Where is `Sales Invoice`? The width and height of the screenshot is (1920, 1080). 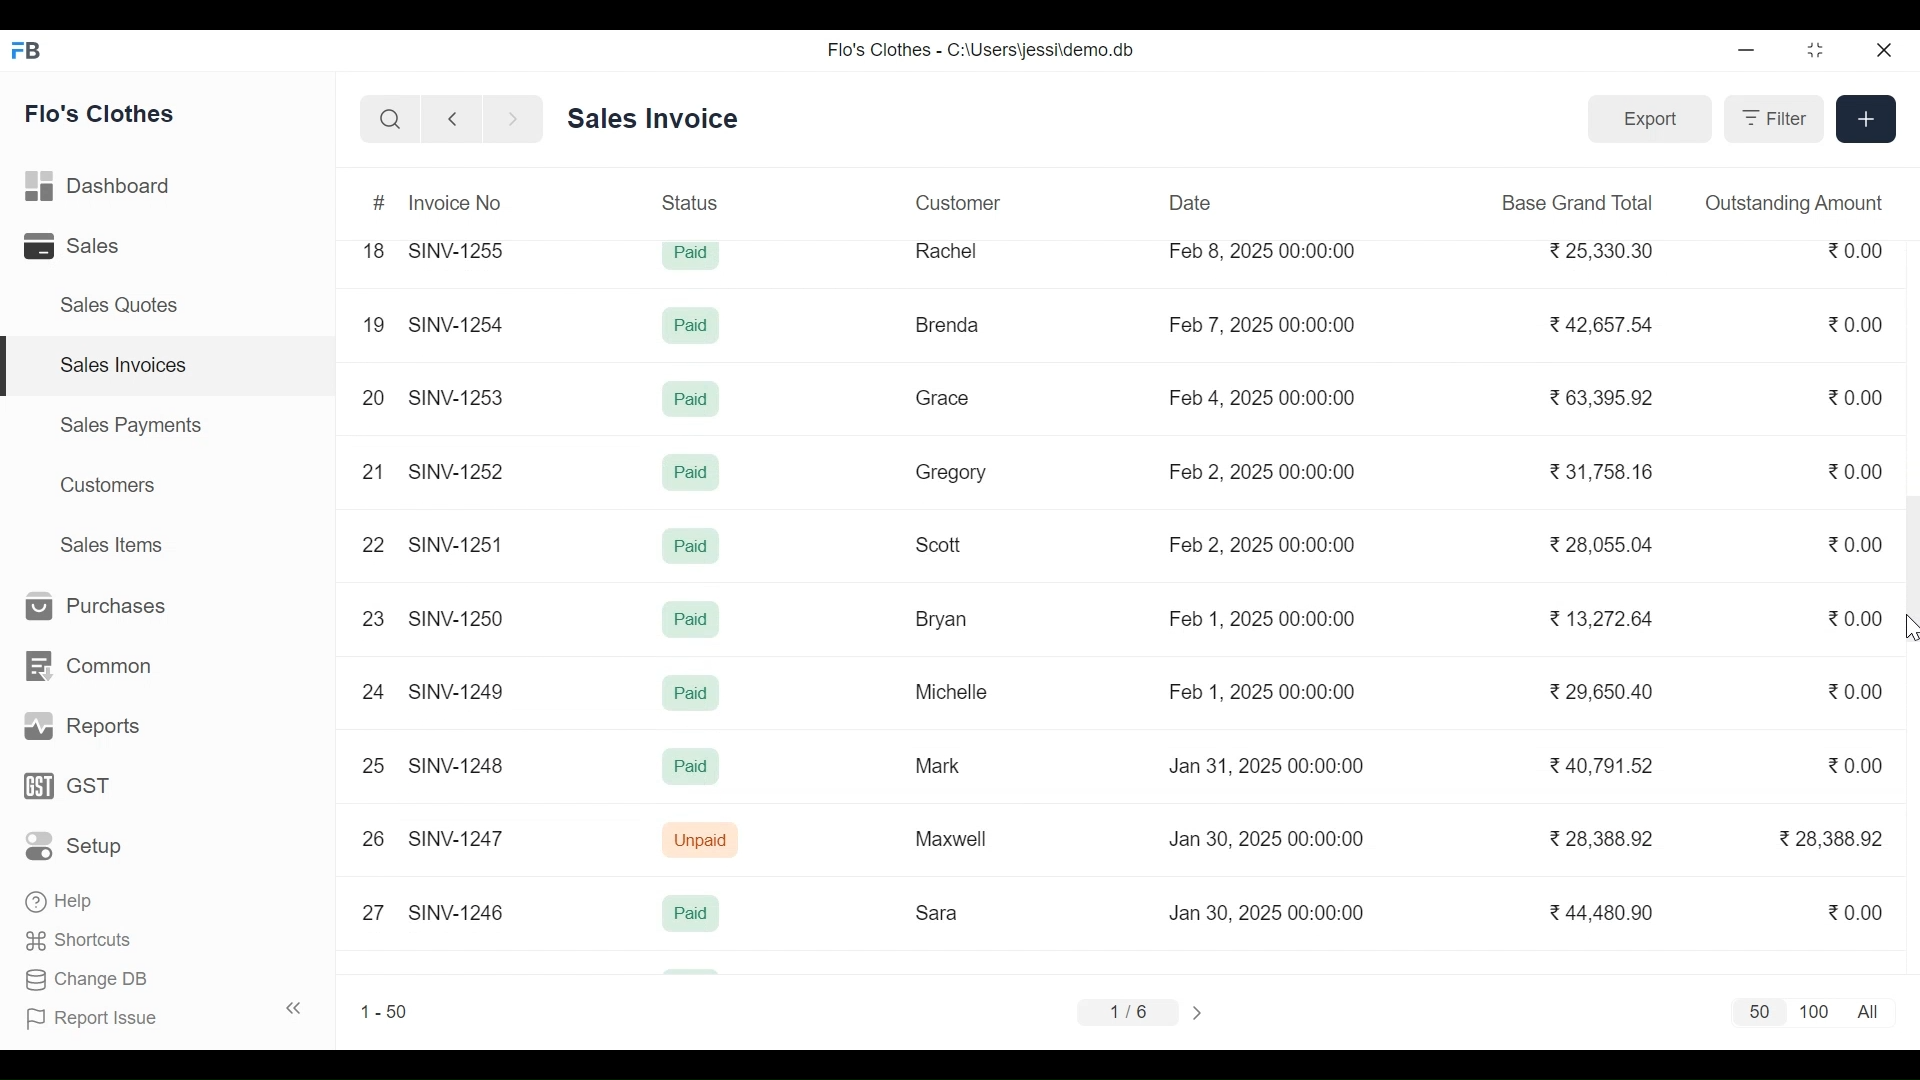 Sales Invoice is located at coordinates (652, 120).